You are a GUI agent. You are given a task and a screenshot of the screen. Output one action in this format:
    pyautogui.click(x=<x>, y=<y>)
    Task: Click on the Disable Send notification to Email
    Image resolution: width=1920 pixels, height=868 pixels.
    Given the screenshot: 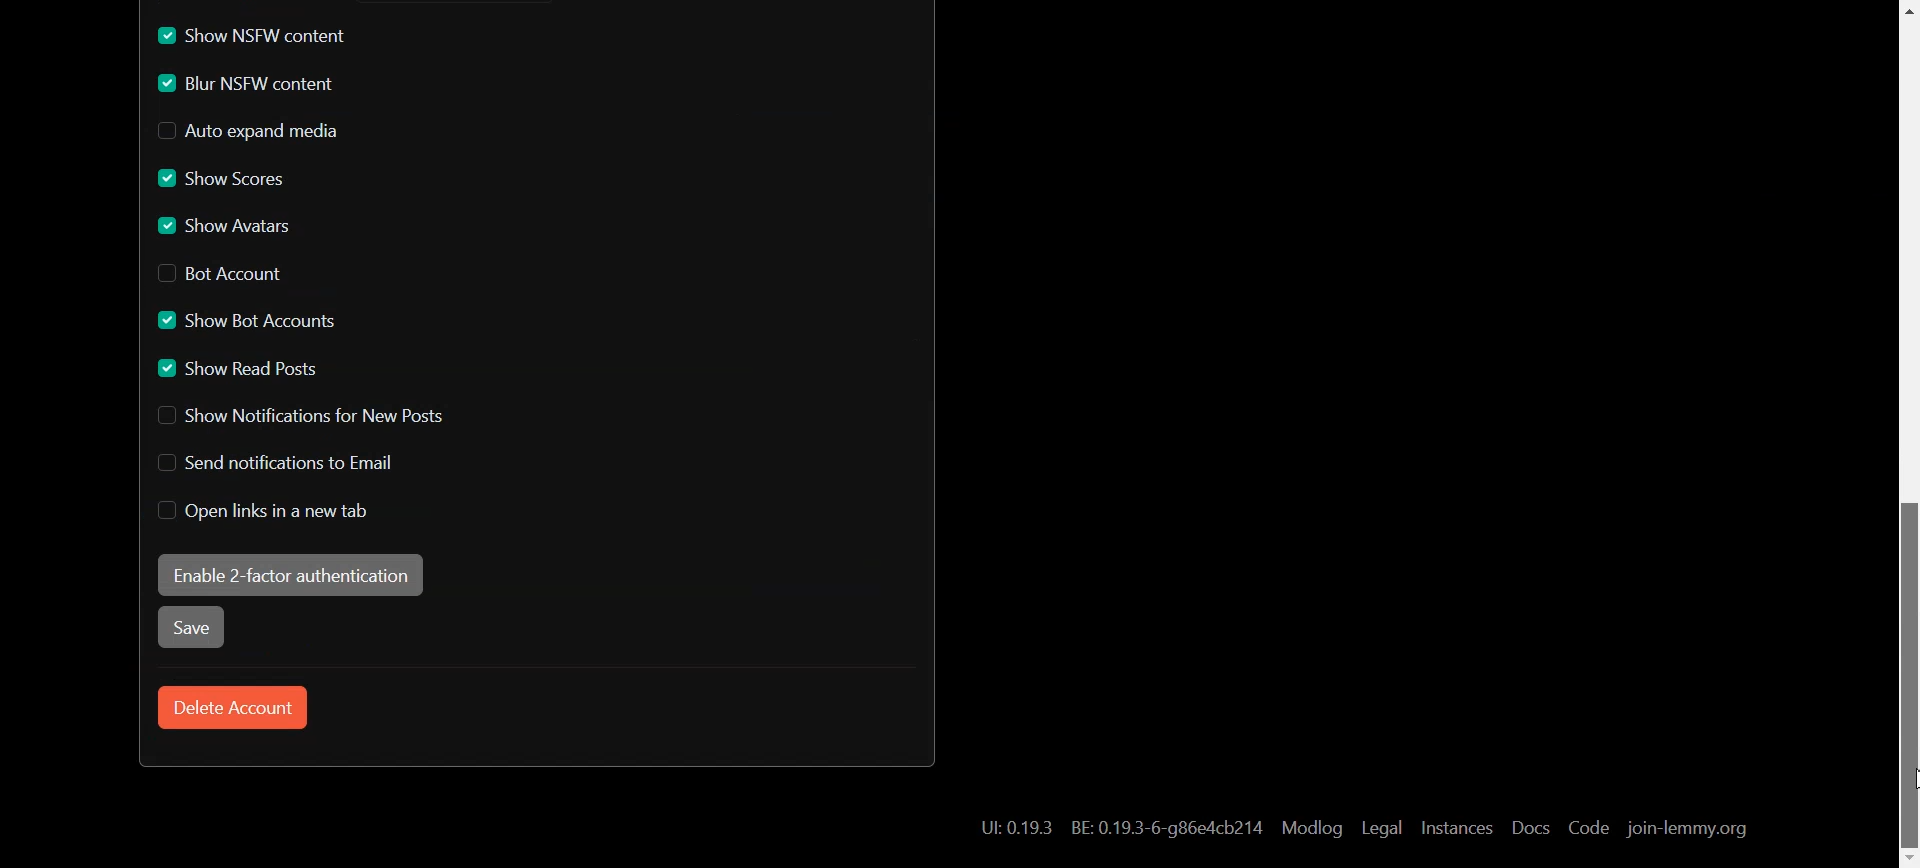 What is the action you would take?
    pyautogui.click(x=284, y=461)
    